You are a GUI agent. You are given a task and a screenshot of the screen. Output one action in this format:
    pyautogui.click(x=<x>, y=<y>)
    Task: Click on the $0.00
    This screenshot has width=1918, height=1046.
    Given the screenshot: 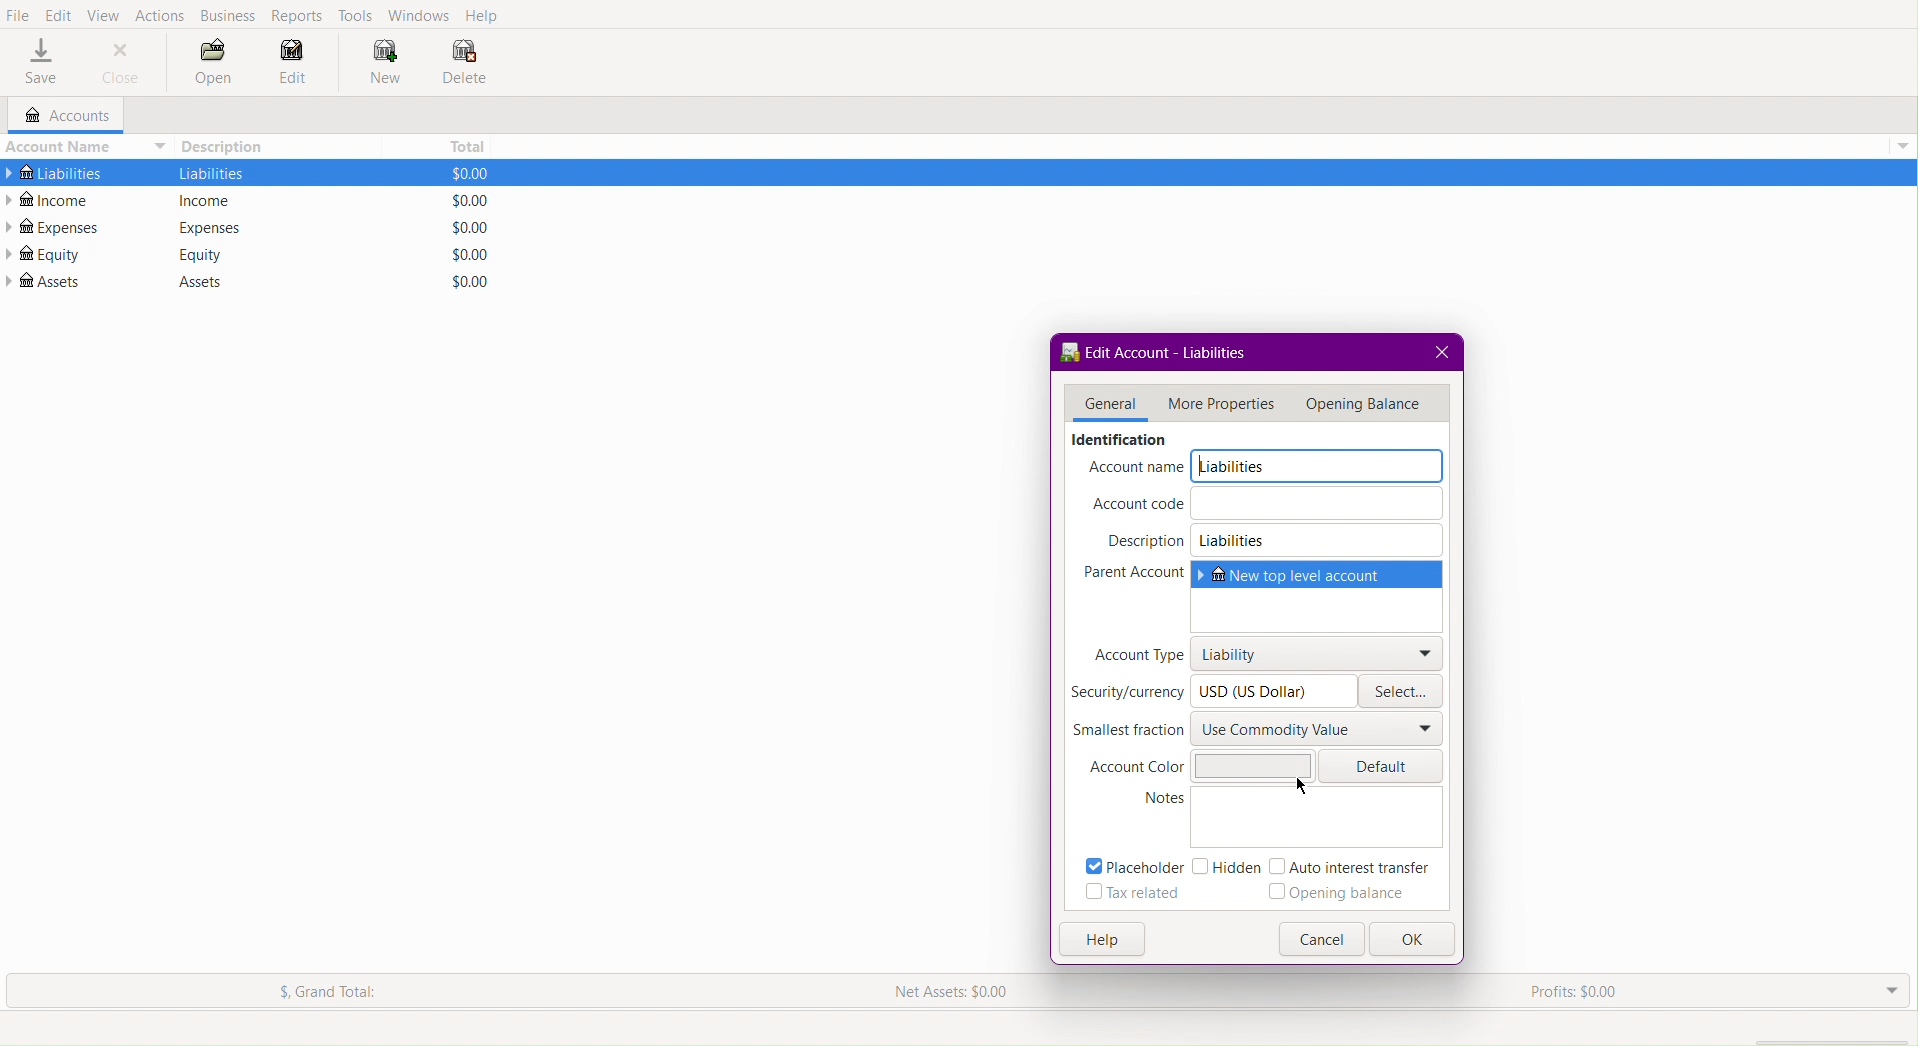 What is the action you would take?
    pyautogui.click(x=464, y=254)
    